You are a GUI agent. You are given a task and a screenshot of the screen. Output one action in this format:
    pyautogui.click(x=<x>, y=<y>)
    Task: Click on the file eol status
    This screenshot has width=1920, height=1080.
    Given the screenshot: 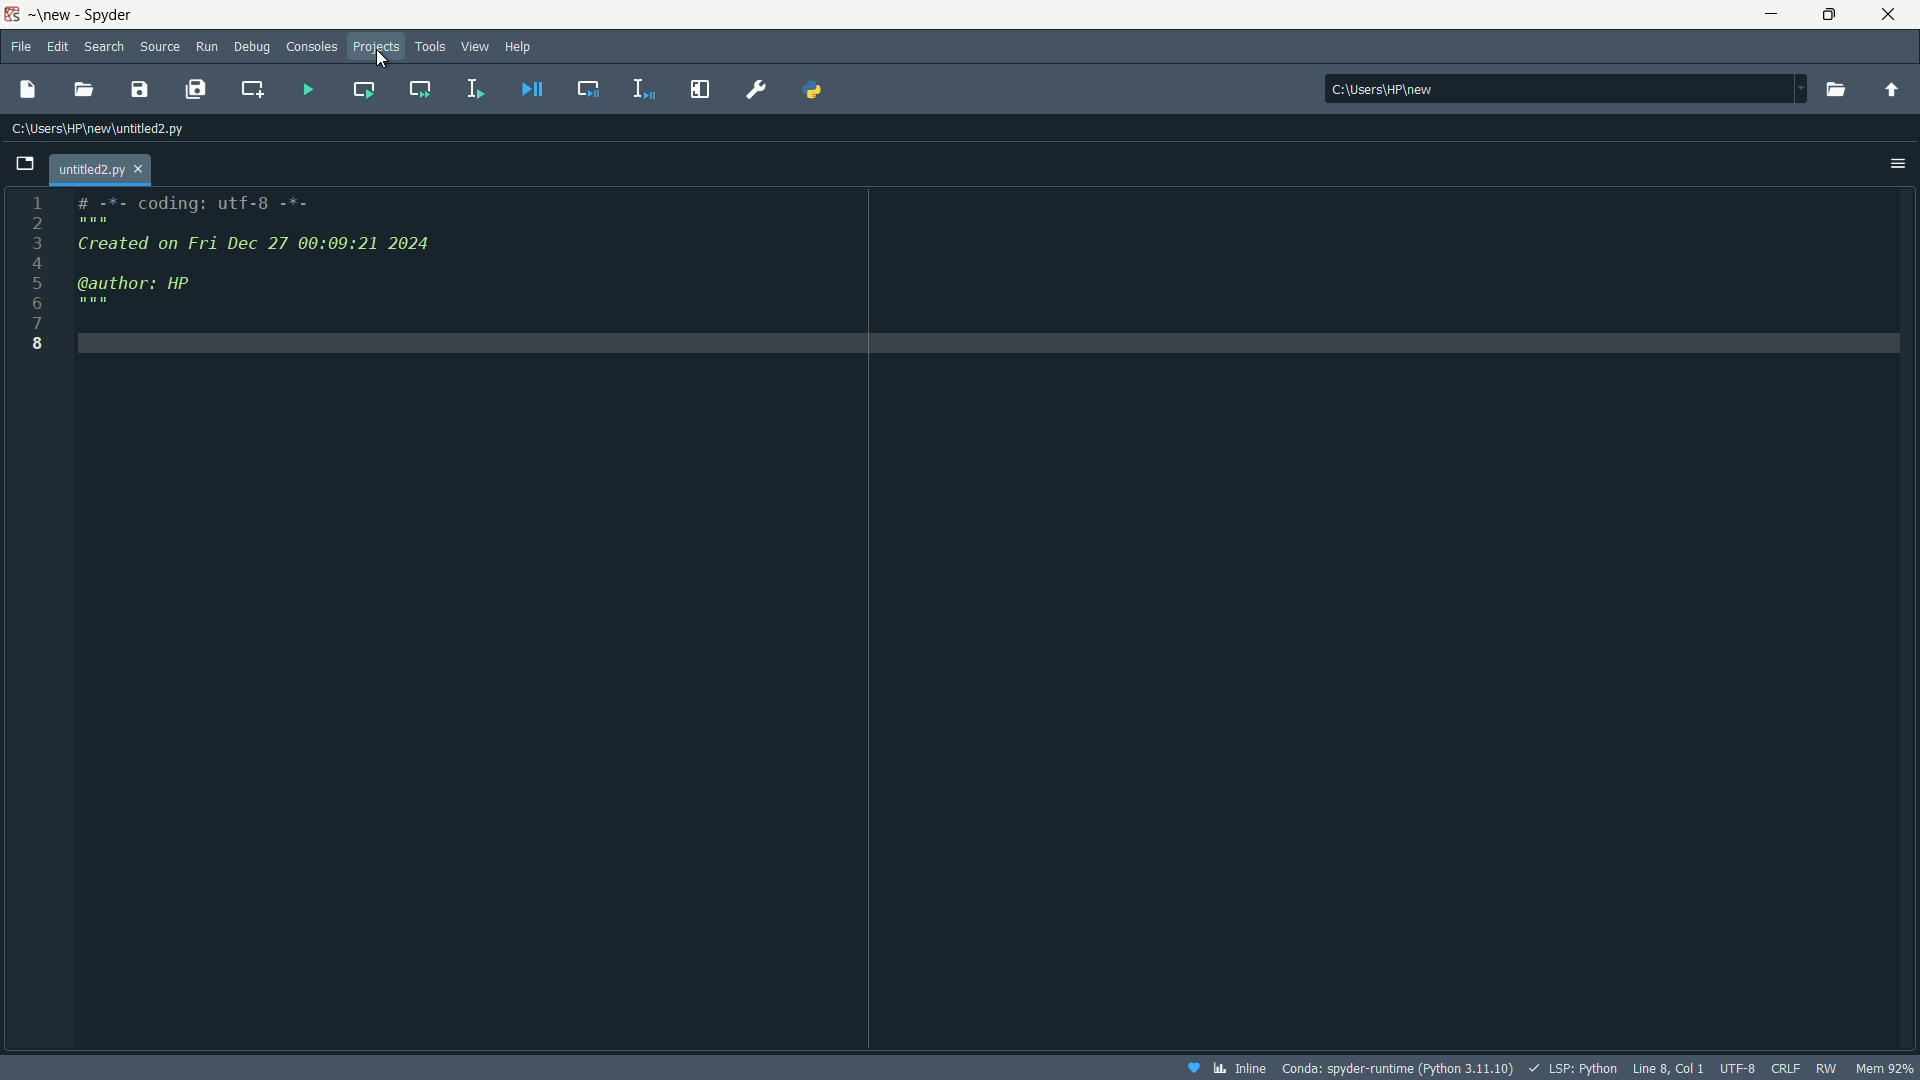 What is the action you would take?
    pyautogui.click(x=1785, y=1065)
    